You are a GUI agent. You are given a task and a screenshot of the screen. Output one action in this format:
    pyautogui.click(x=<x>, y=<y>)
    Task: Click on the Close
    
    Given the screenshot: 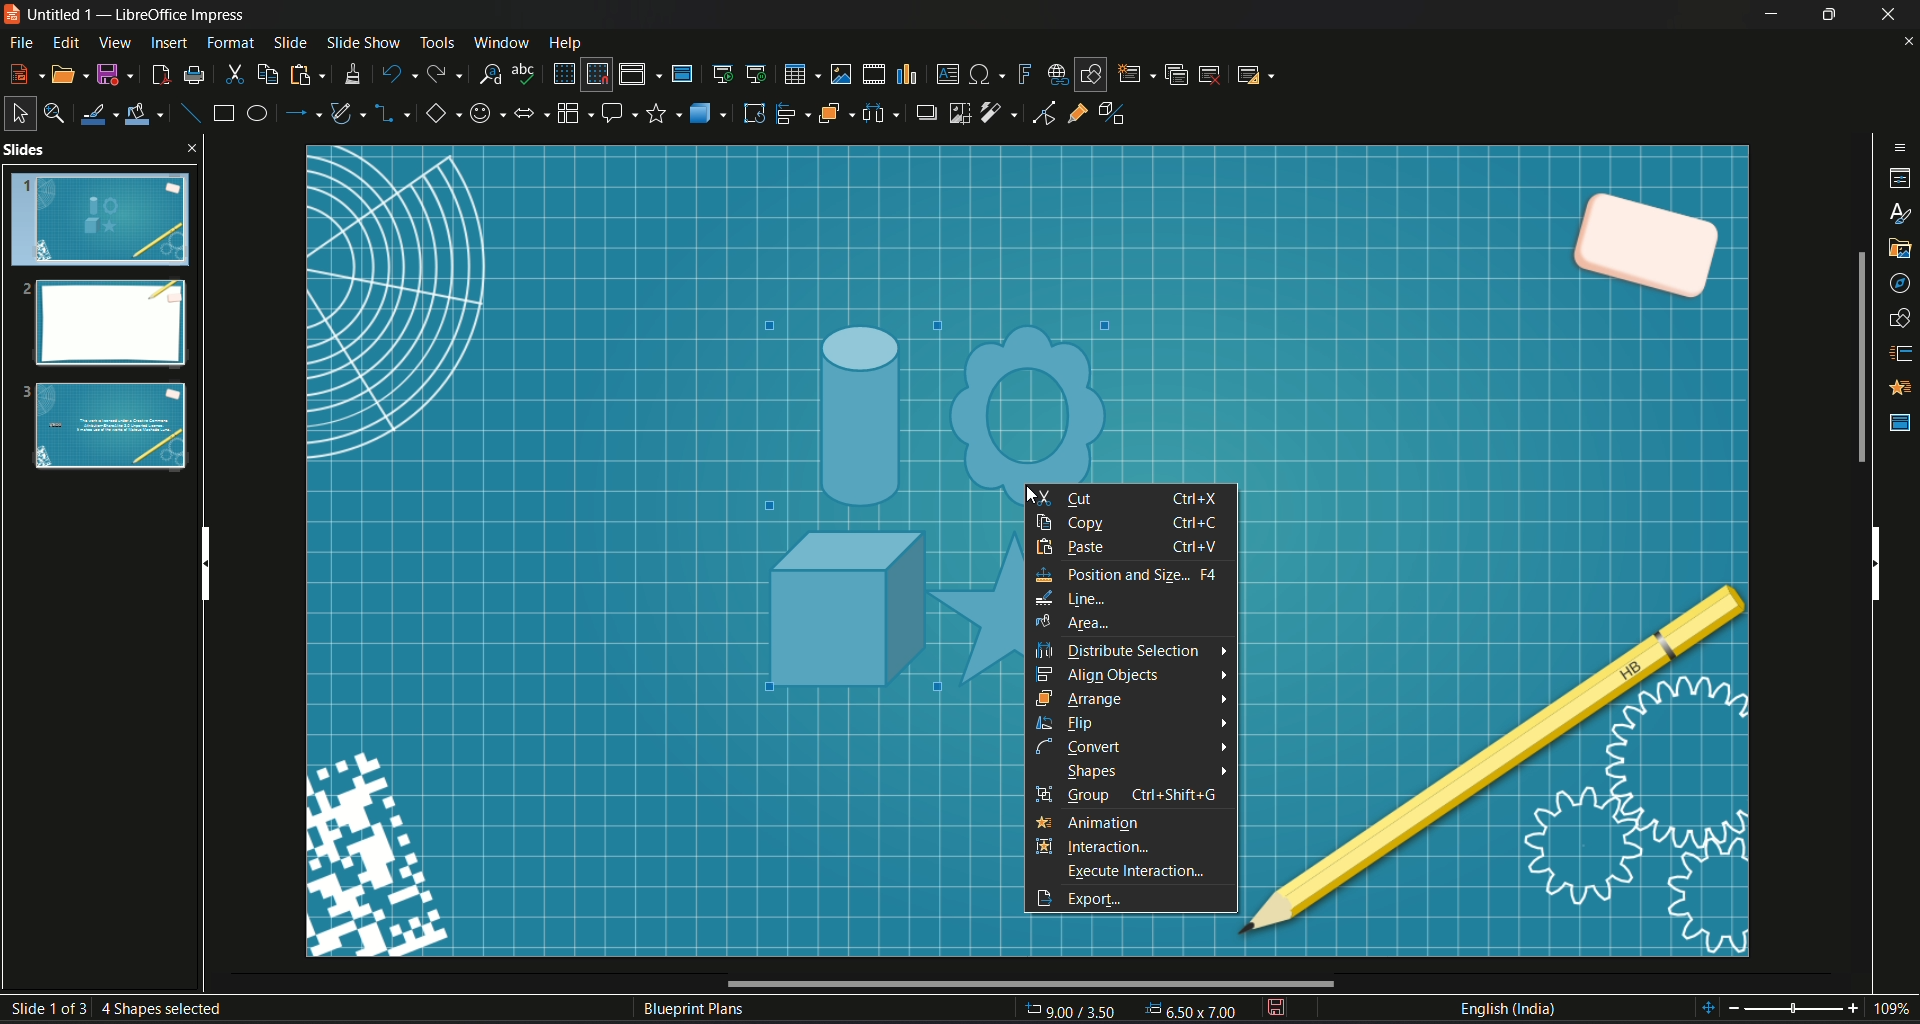 What is the action you would take?
    pyautogui.click(x=1890, y=14)
    